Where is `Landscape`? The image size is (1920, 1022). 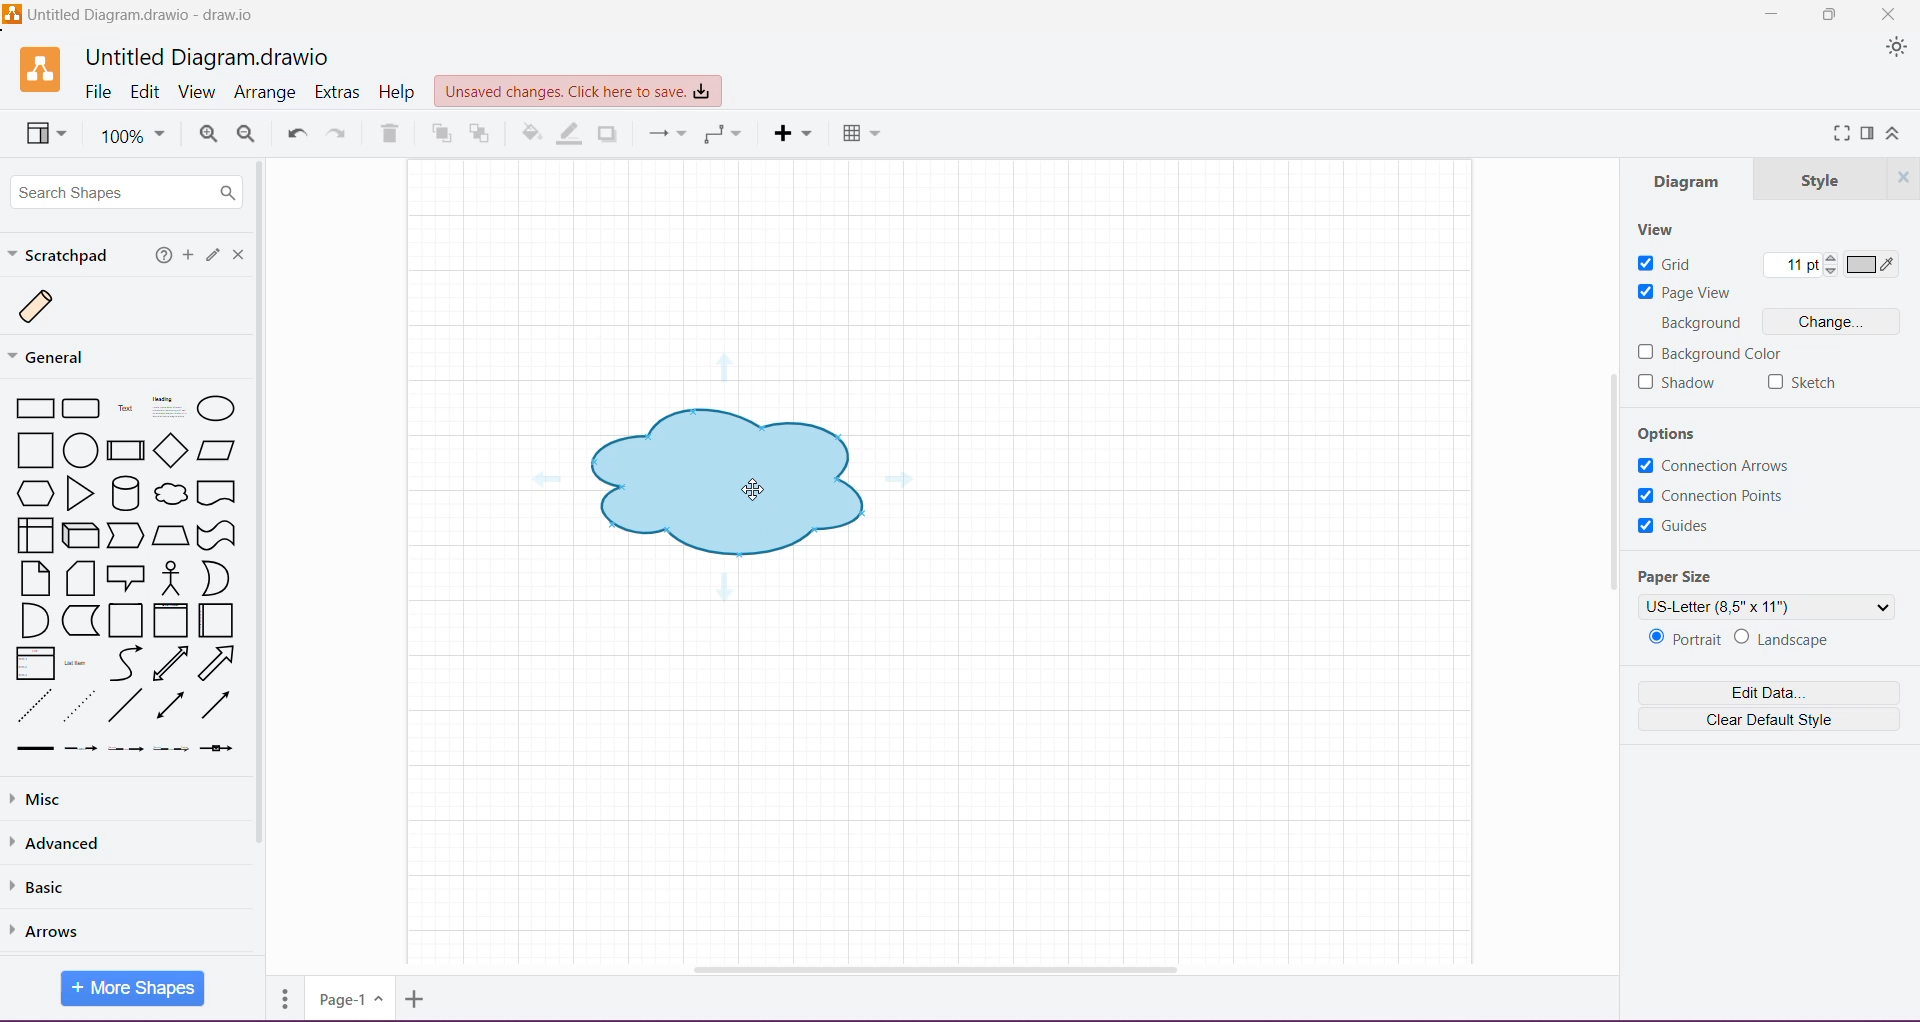
Landscape is located at coordinates (1793, 639).